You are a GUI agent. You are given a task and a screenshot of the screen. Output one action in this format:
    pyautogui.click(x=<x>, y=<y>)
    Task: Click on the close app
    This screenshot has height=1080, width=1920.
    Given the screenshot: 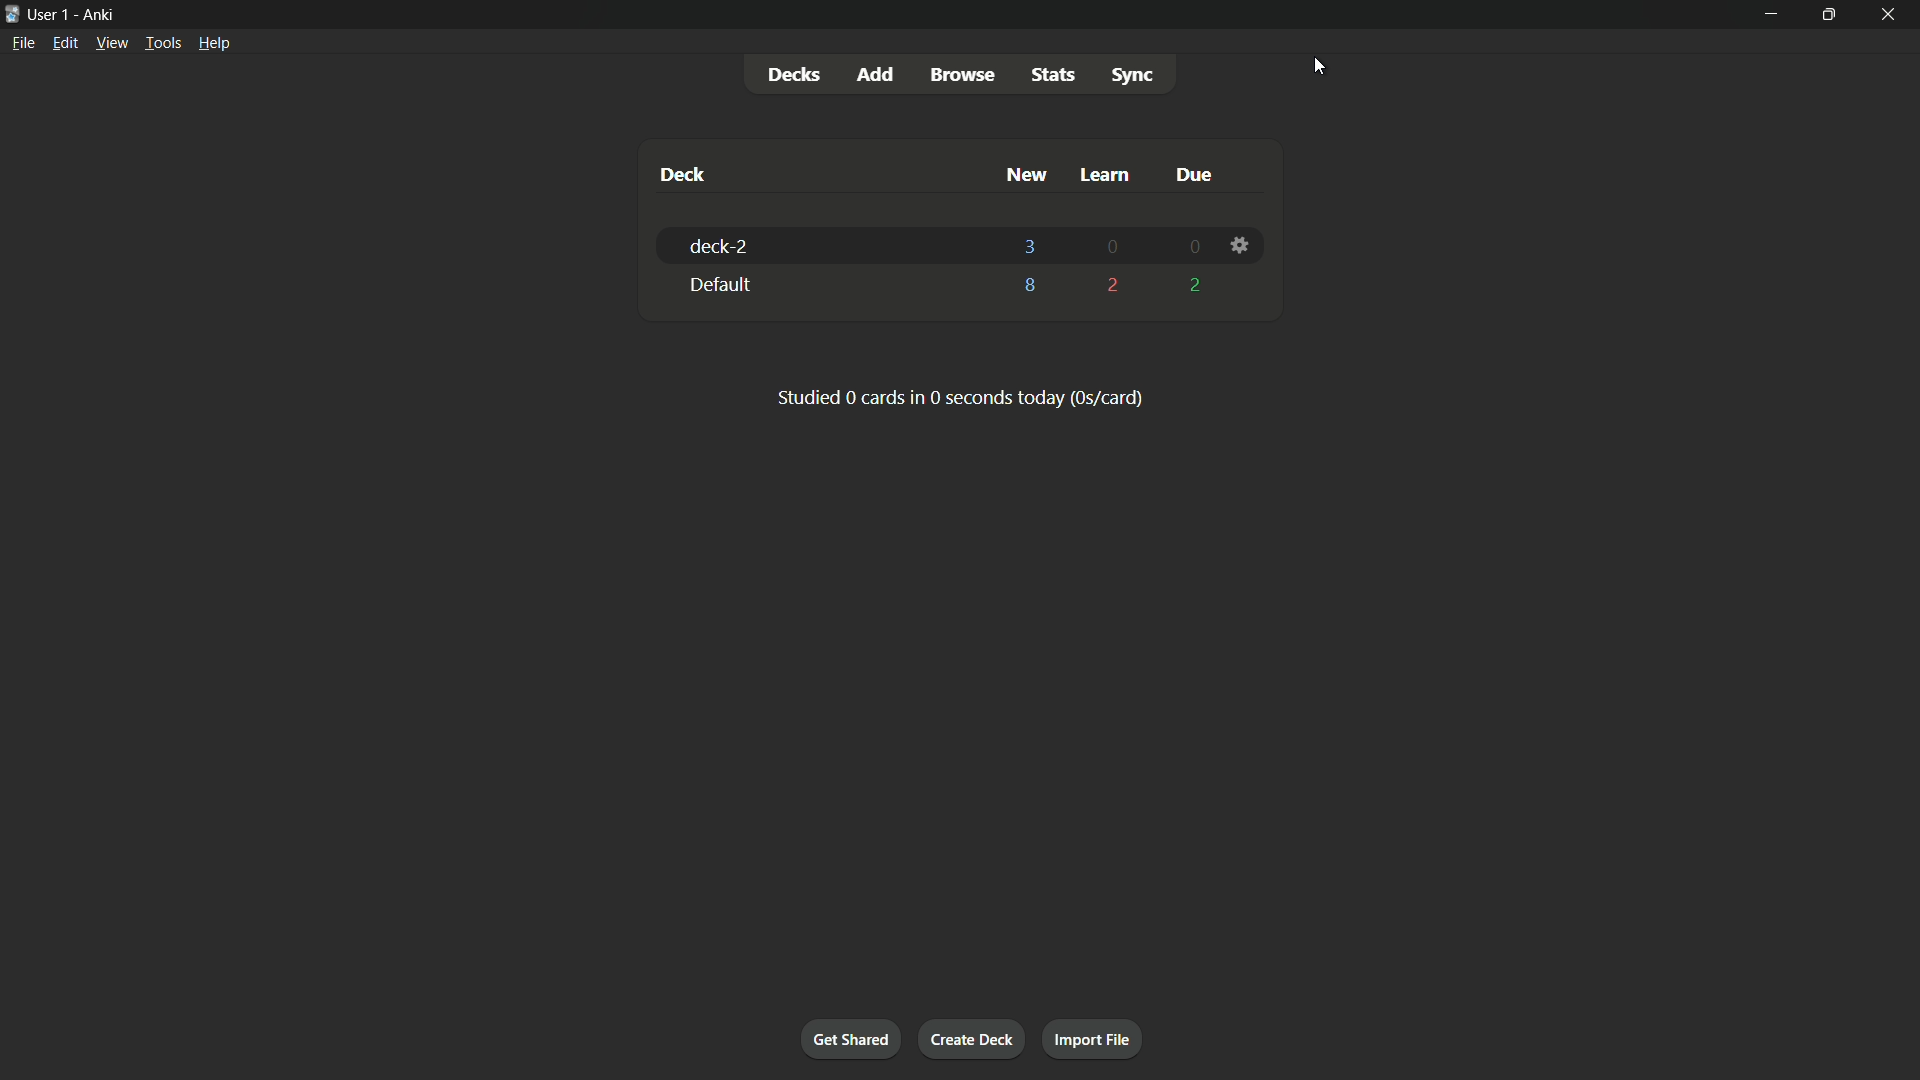 What is the action you would take?
    pyautogui.click(x=1894, y=13)
    